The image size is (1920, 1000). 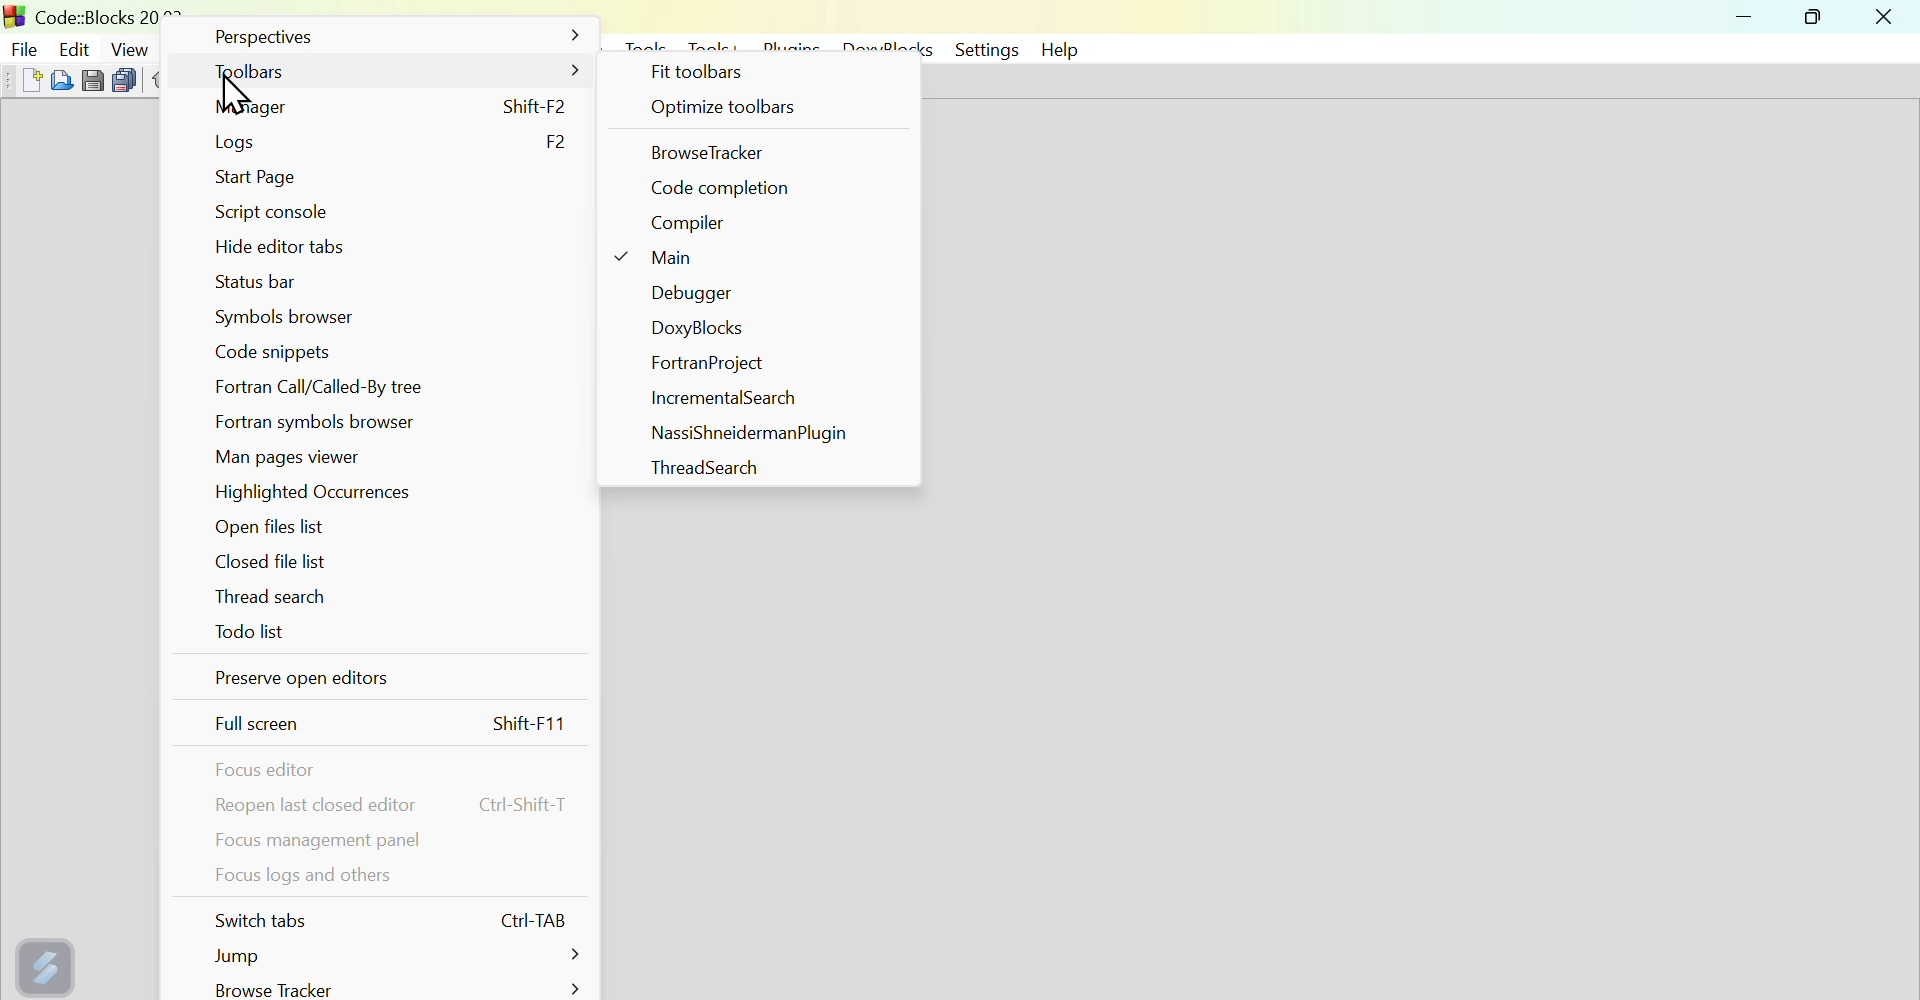 I want to click on Switch tabs, so click(x=395, y=920).